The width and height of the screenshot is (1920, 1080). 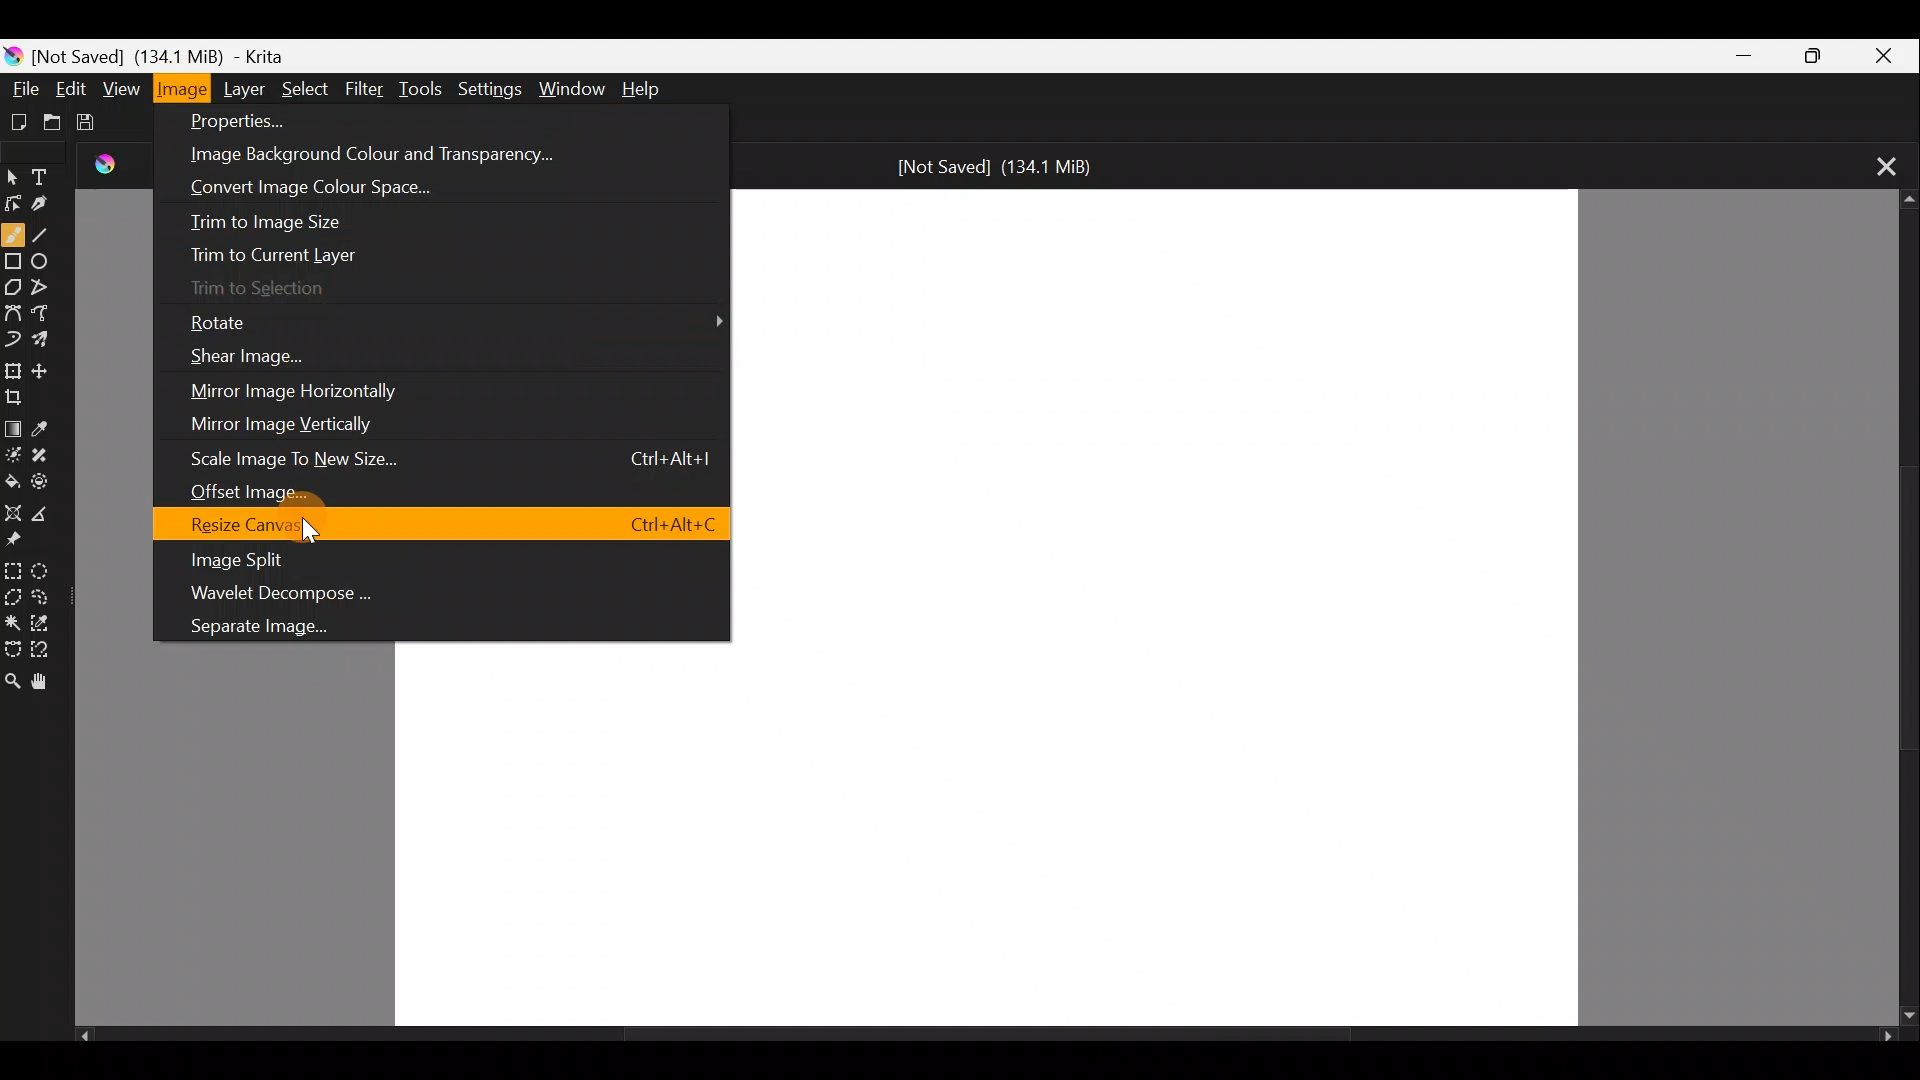 I want to click on Bezier curve tool, so click(x=14, y=310).